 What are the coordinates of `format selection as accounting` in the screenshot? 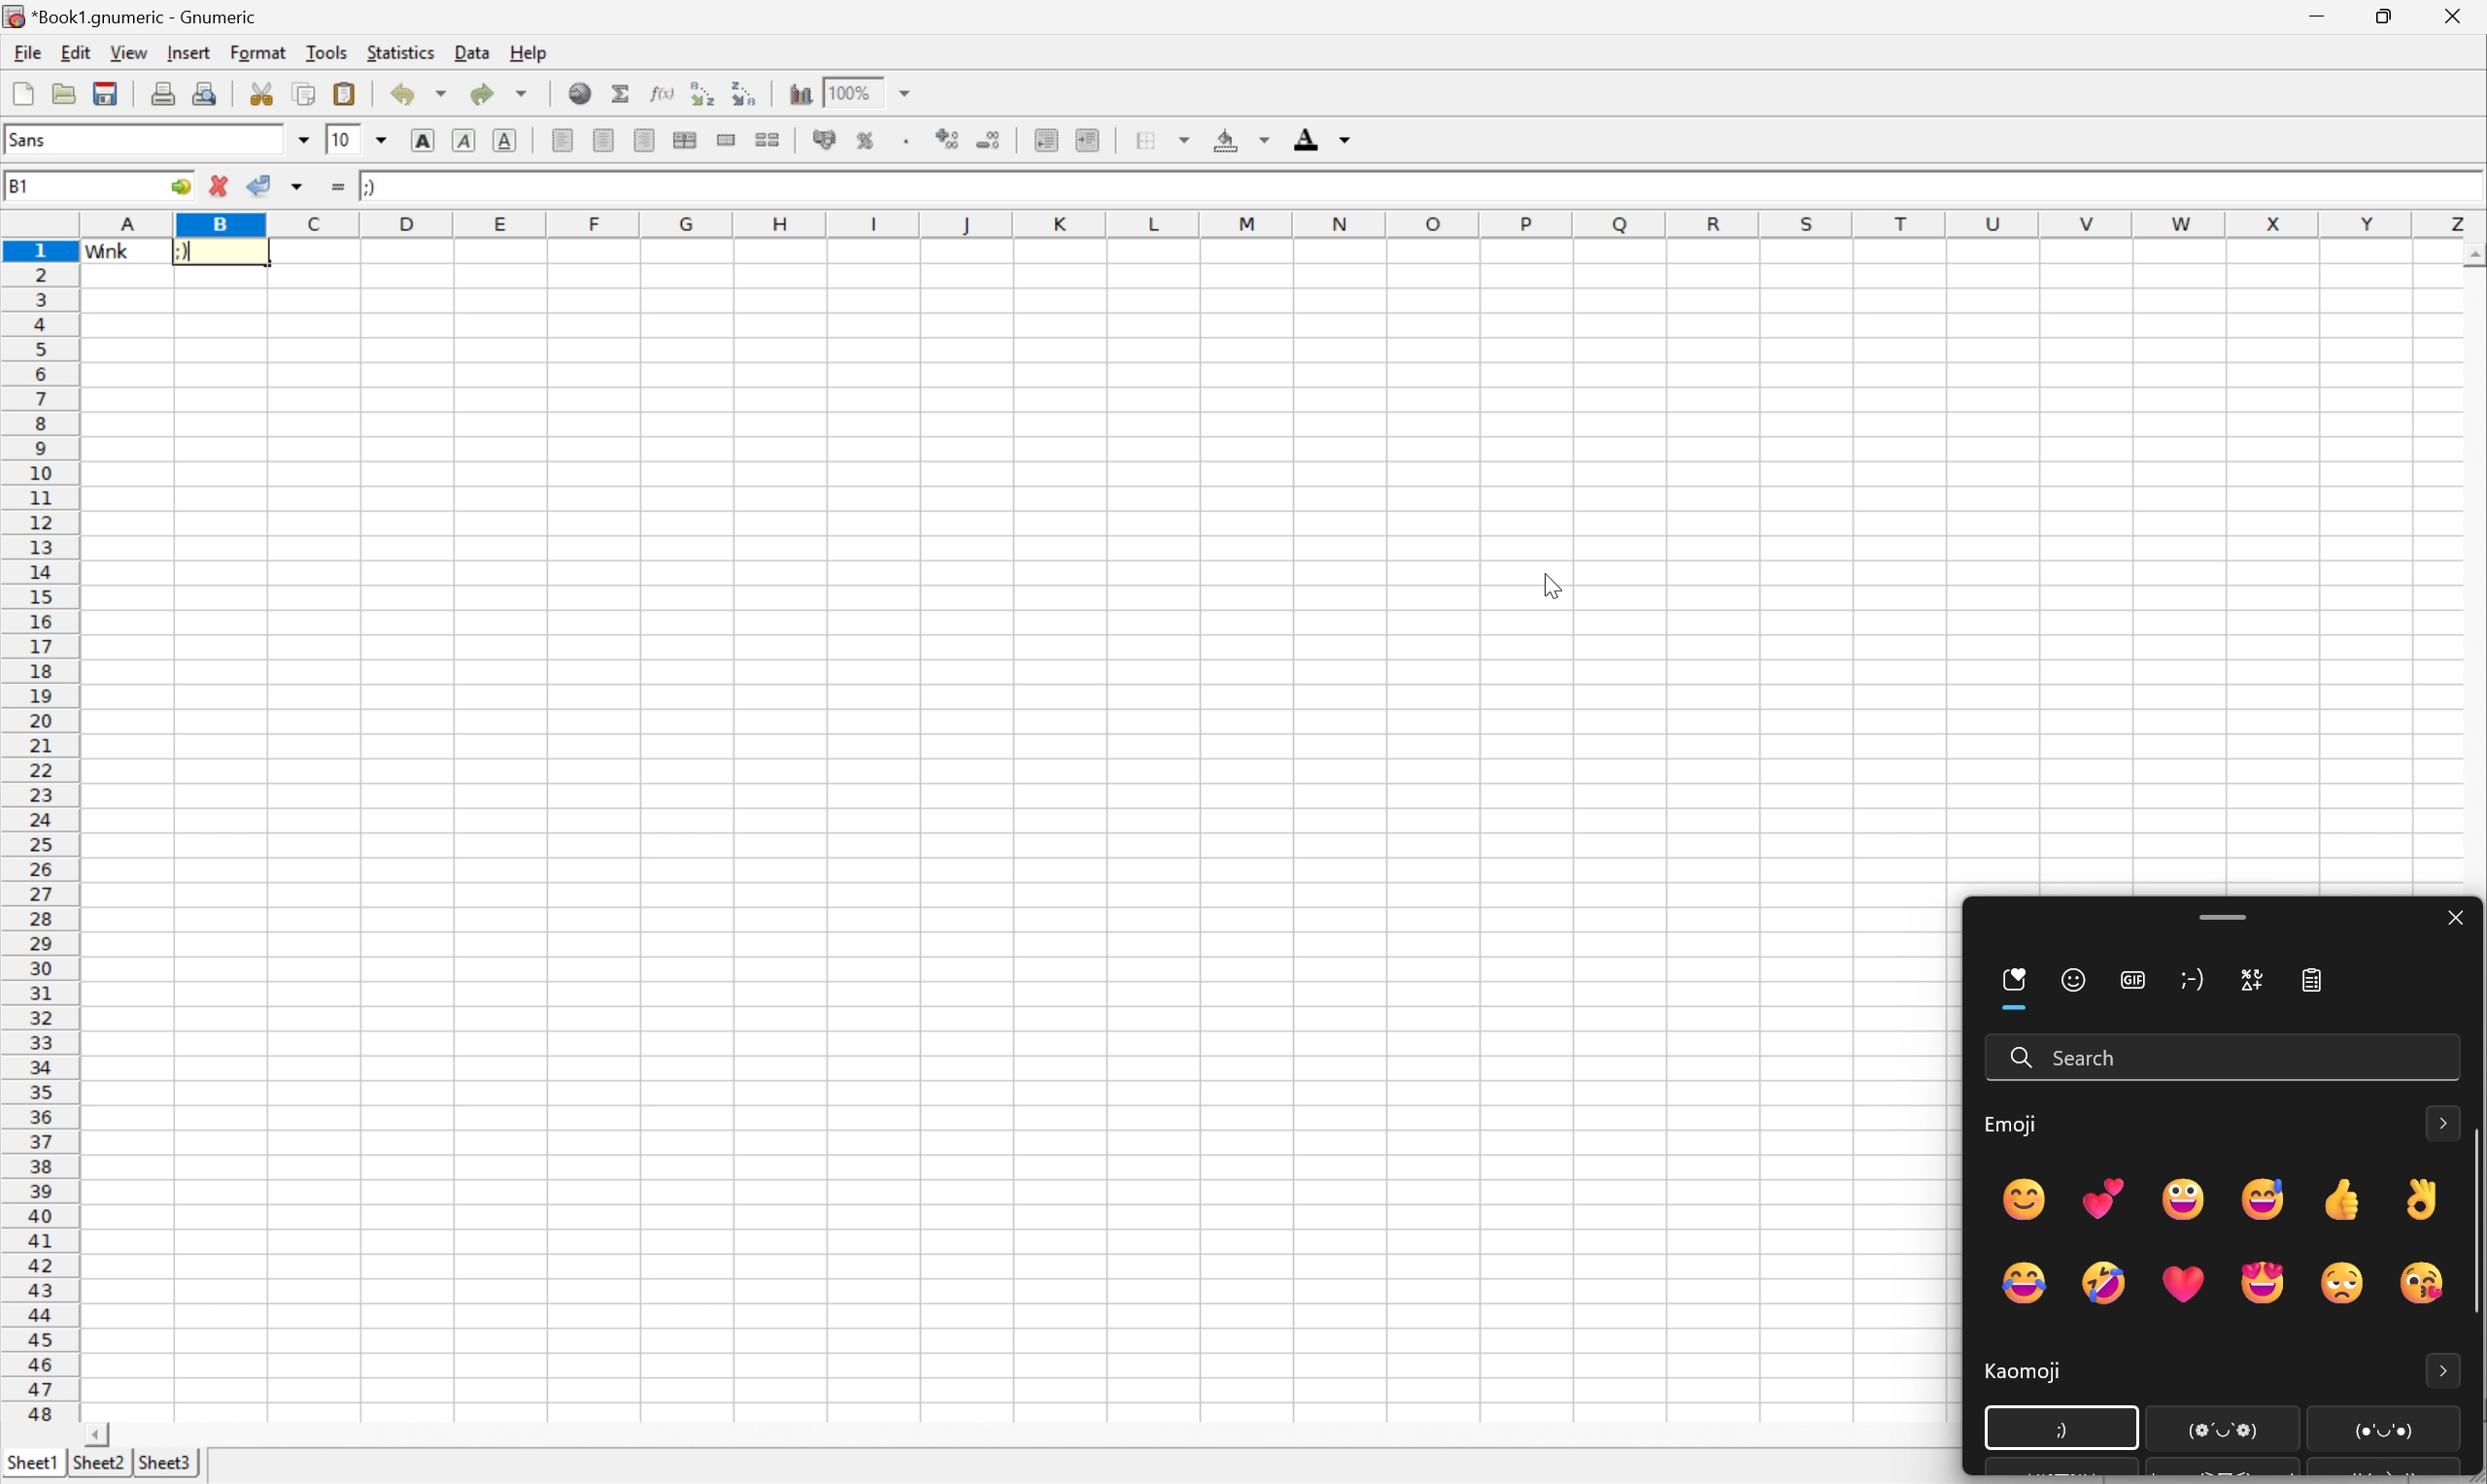 It's located at (824, 138).